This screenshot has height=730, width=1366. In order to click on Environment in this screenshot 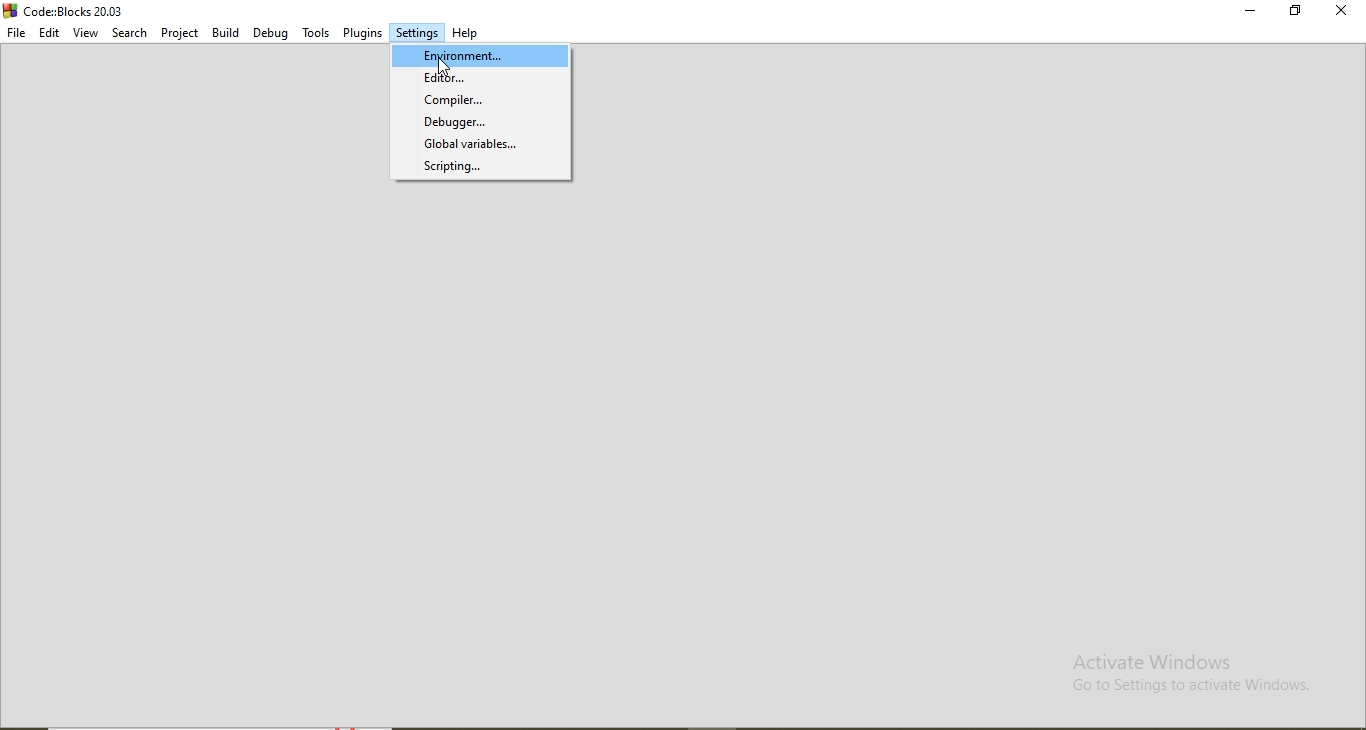, I will do `click(479, 55)`.